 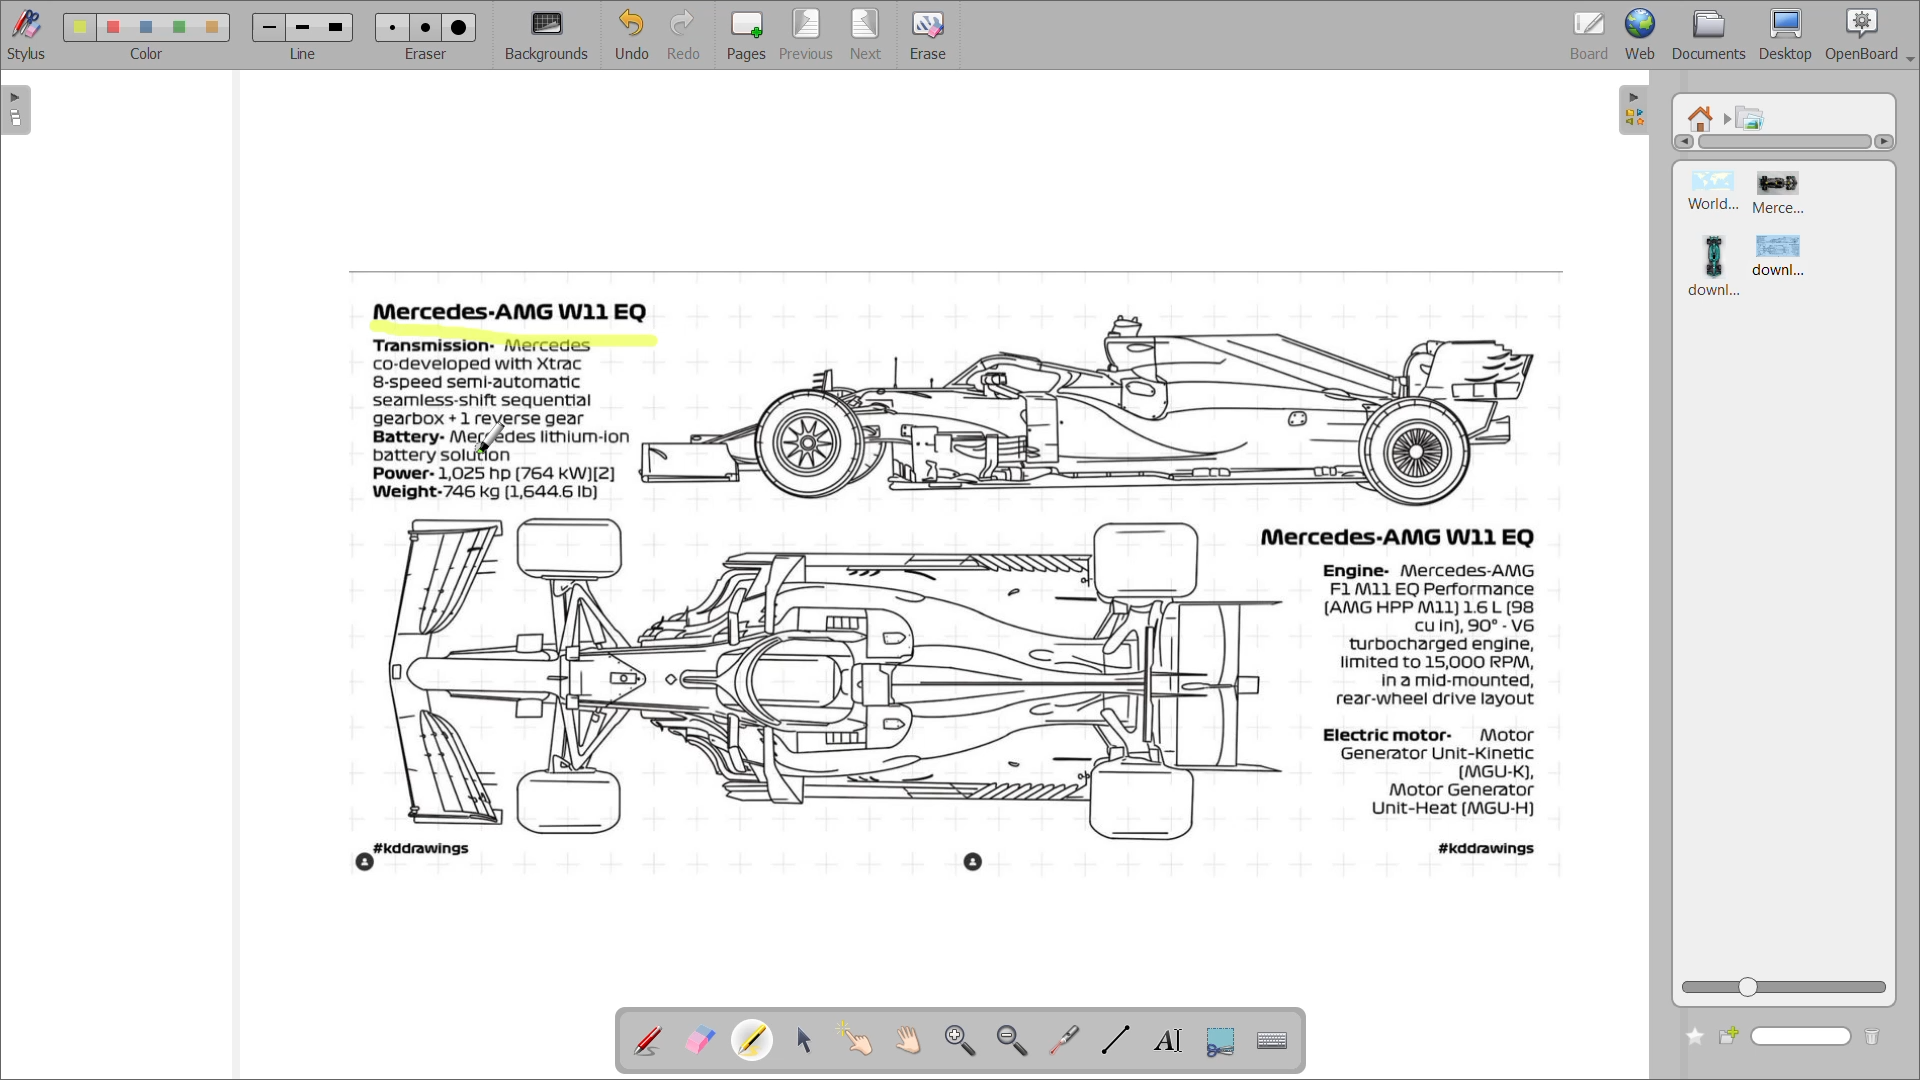 I want to click on delete, so click(x=1873, y=1038).